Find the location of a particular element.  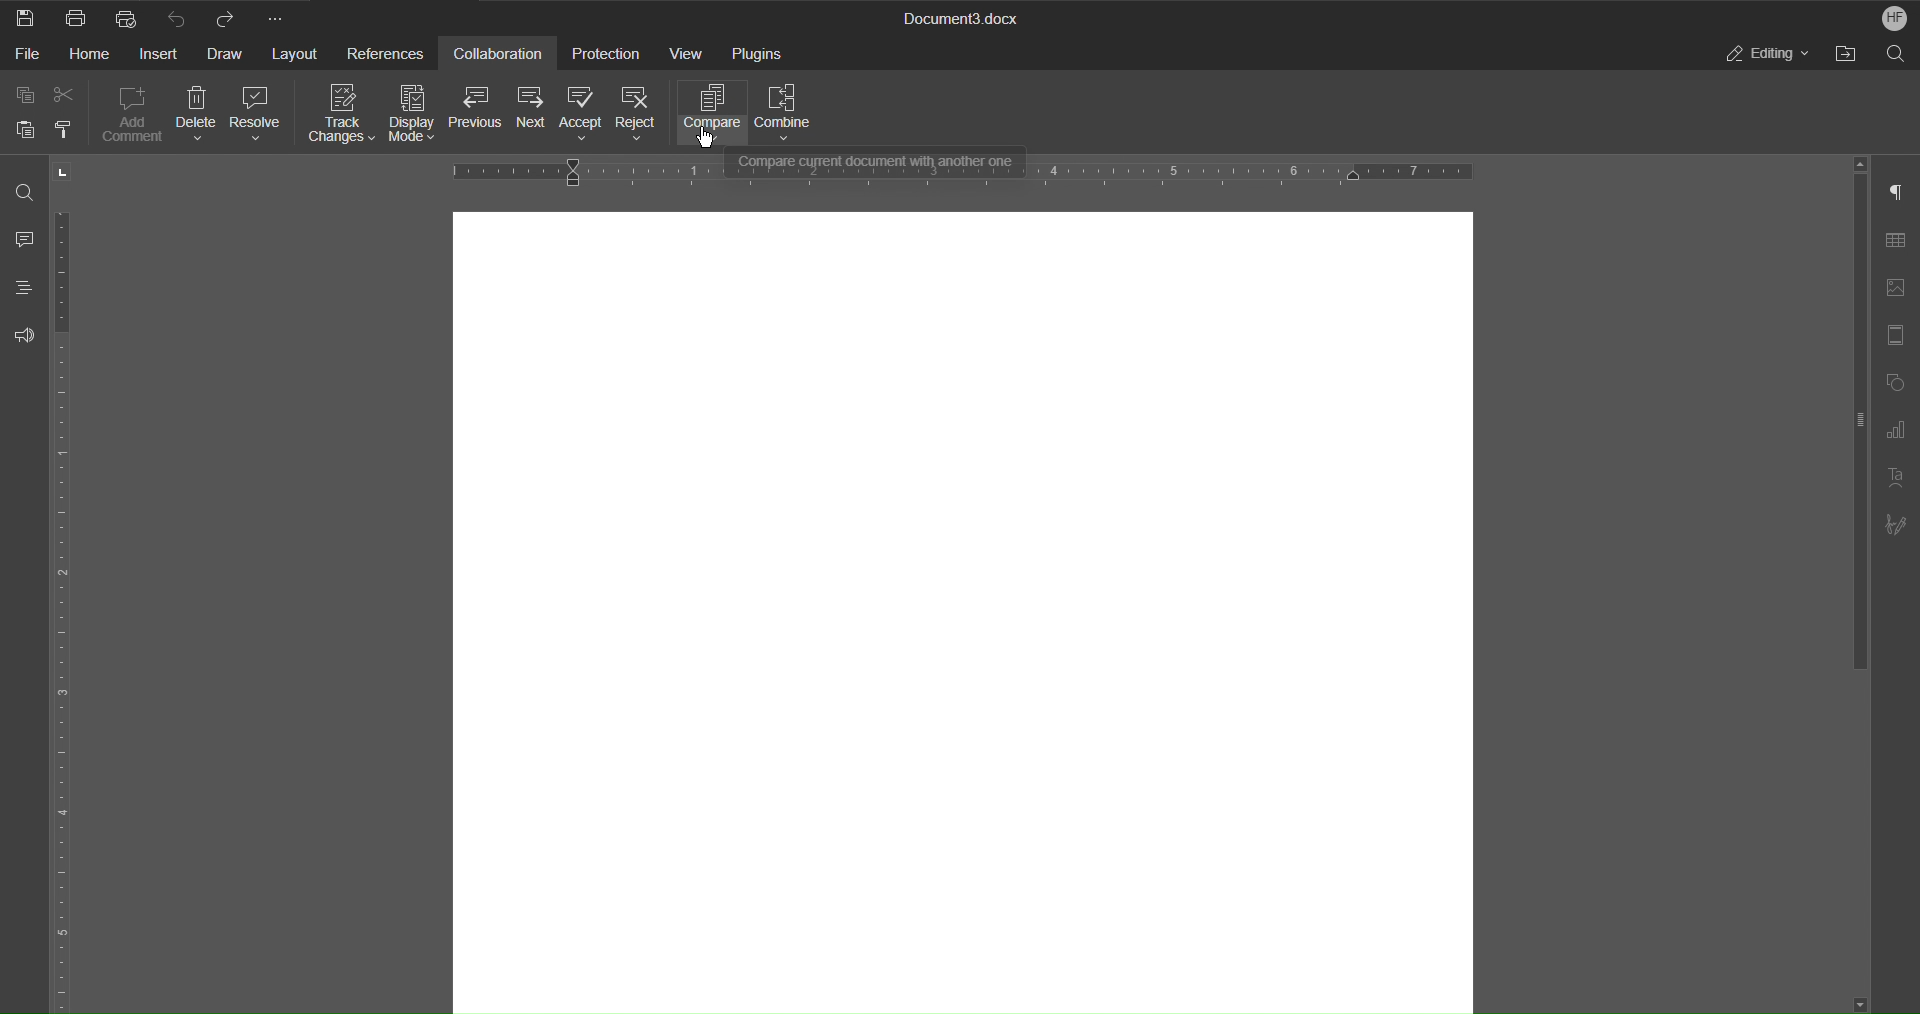

Table Settings is located at coordinates (1900, 238).